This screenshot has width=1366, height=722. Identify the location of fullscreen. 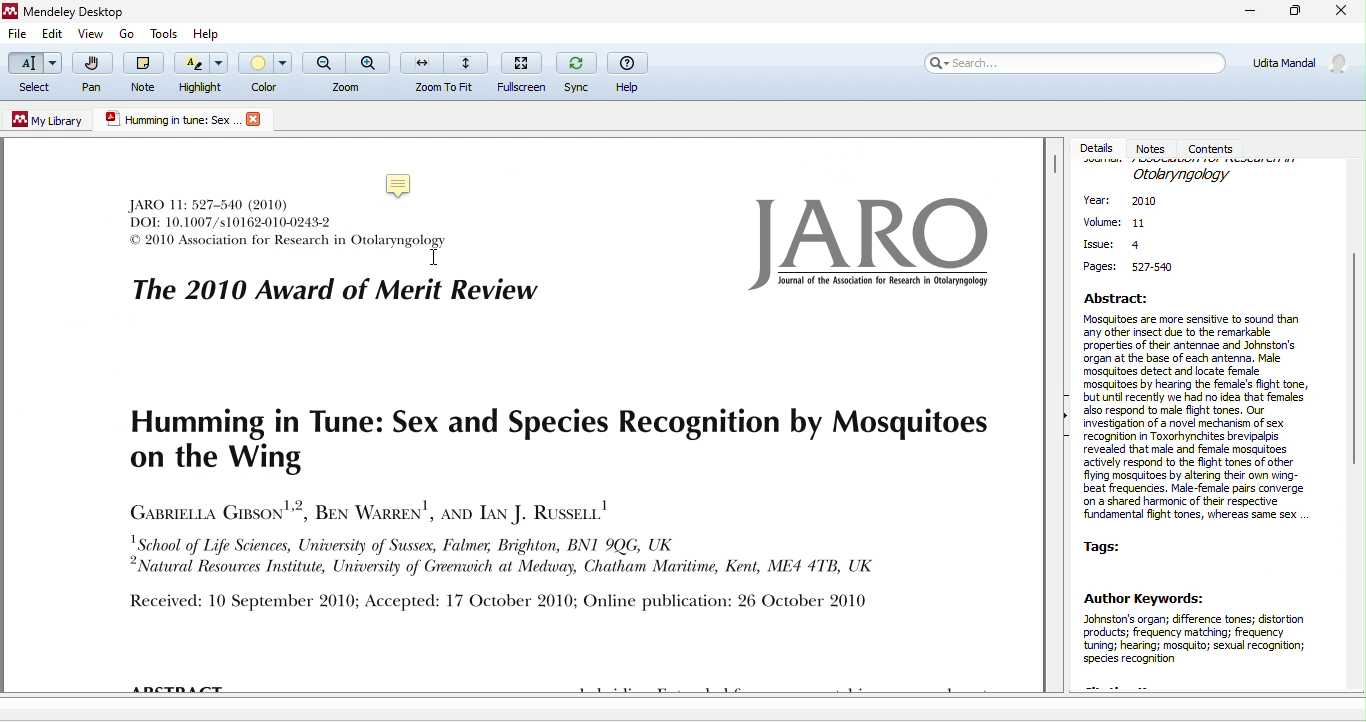
(520, 72).